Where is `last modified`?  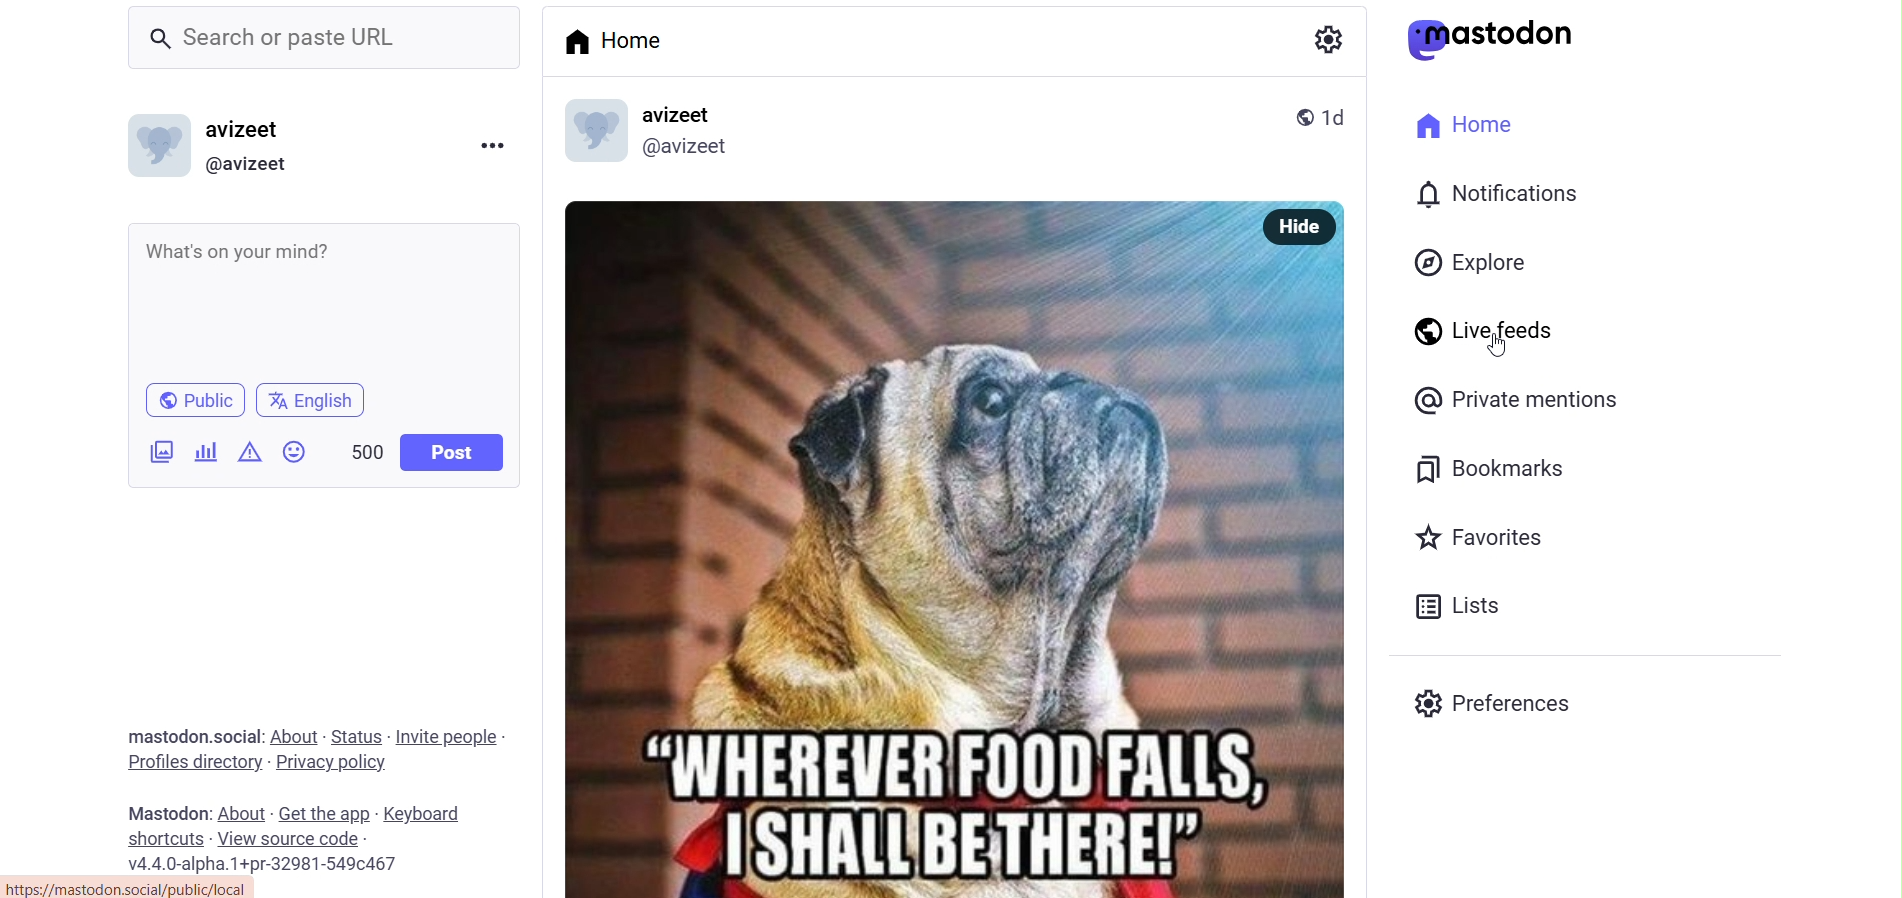 last modified is located at coordinates (1337, 118).